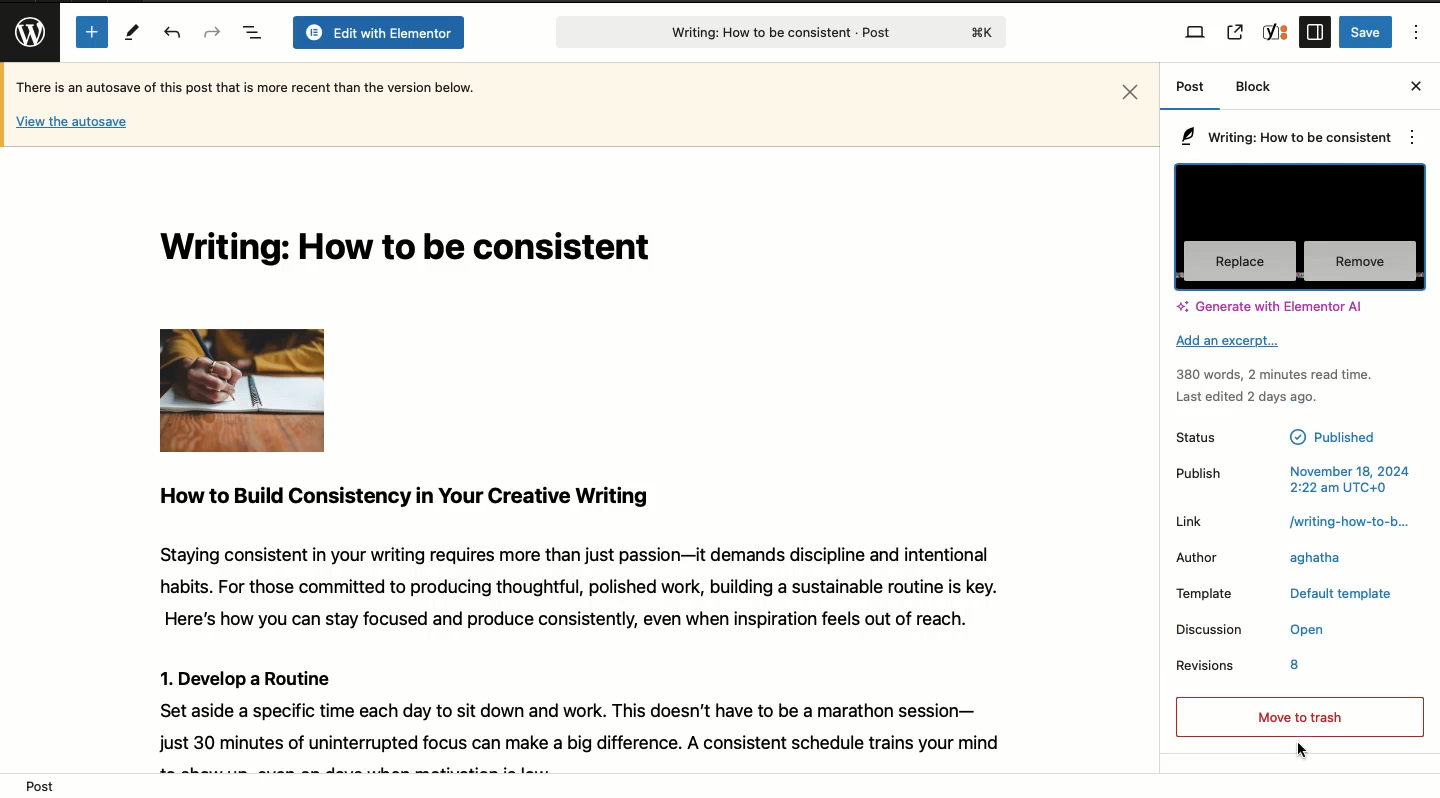 The width and height of the screenshot is (1440, 798). I want to click on Move to trash, so click(1288, 715).